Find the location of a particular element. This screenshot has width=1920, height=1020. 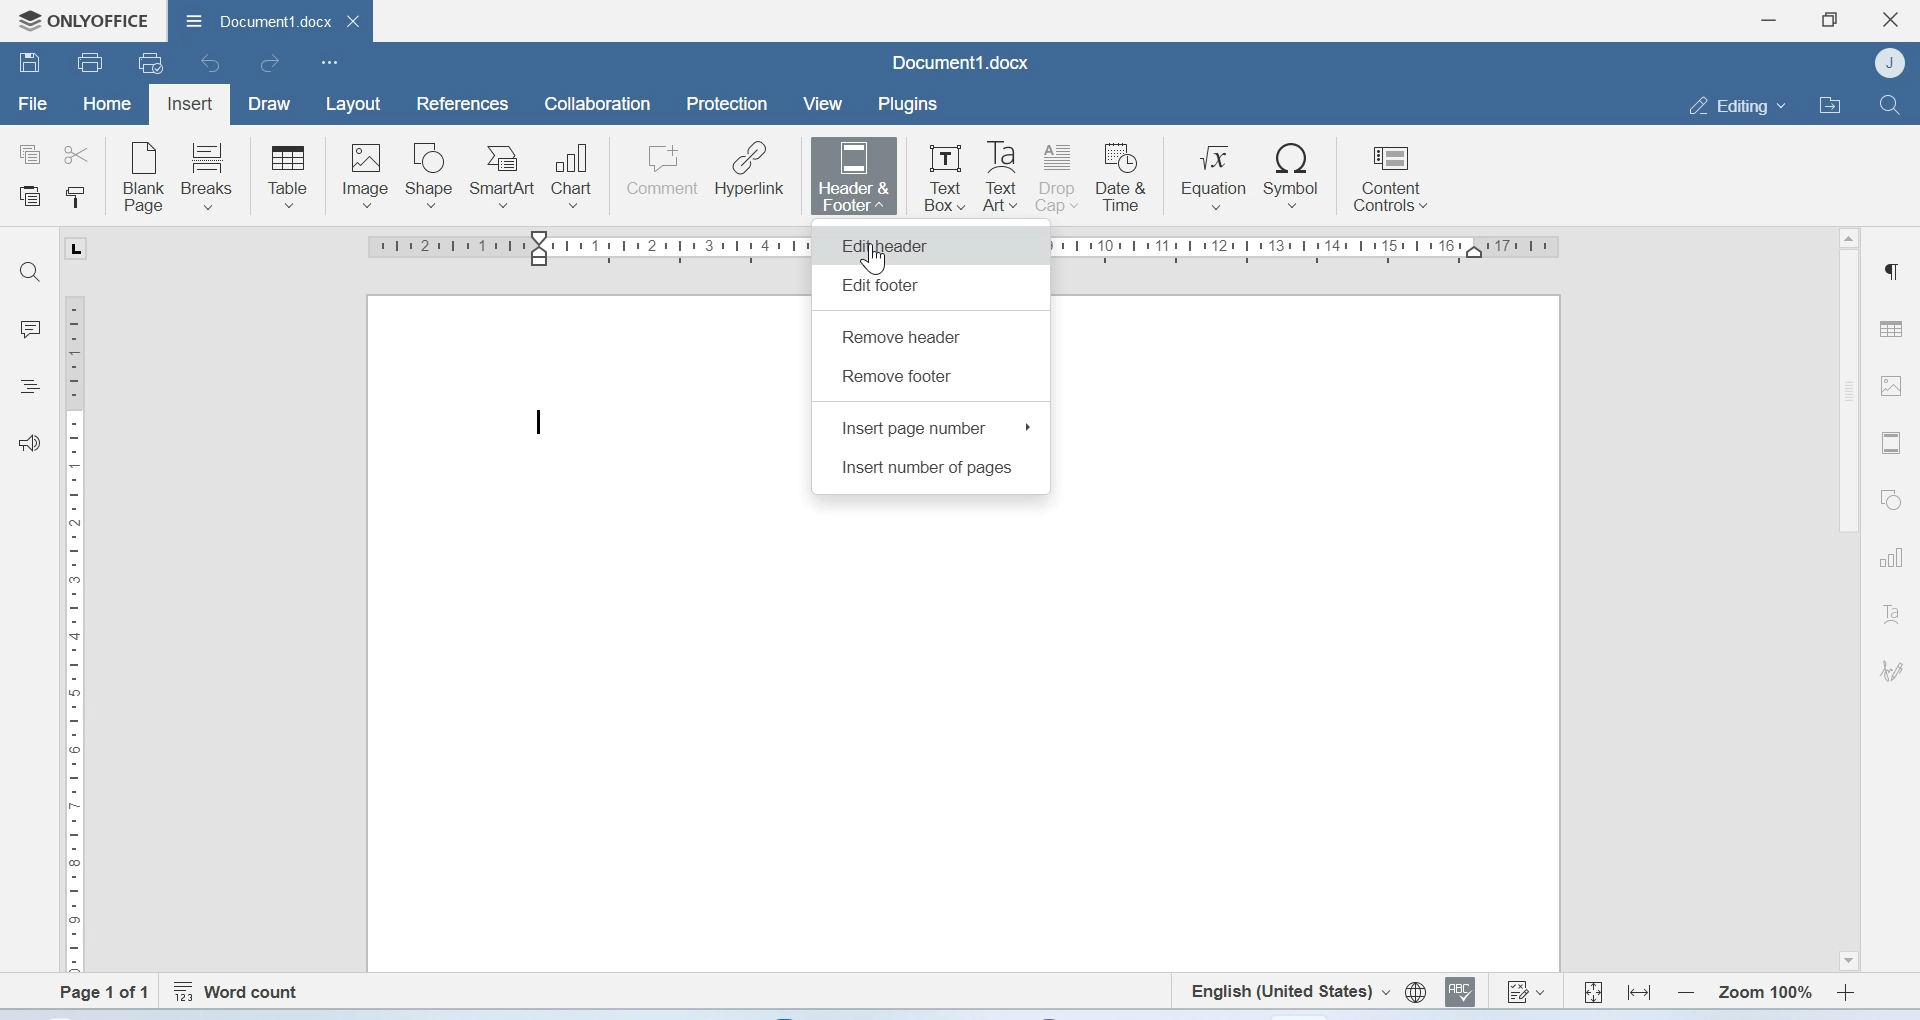

Text is located at coordinates (1891, 614).